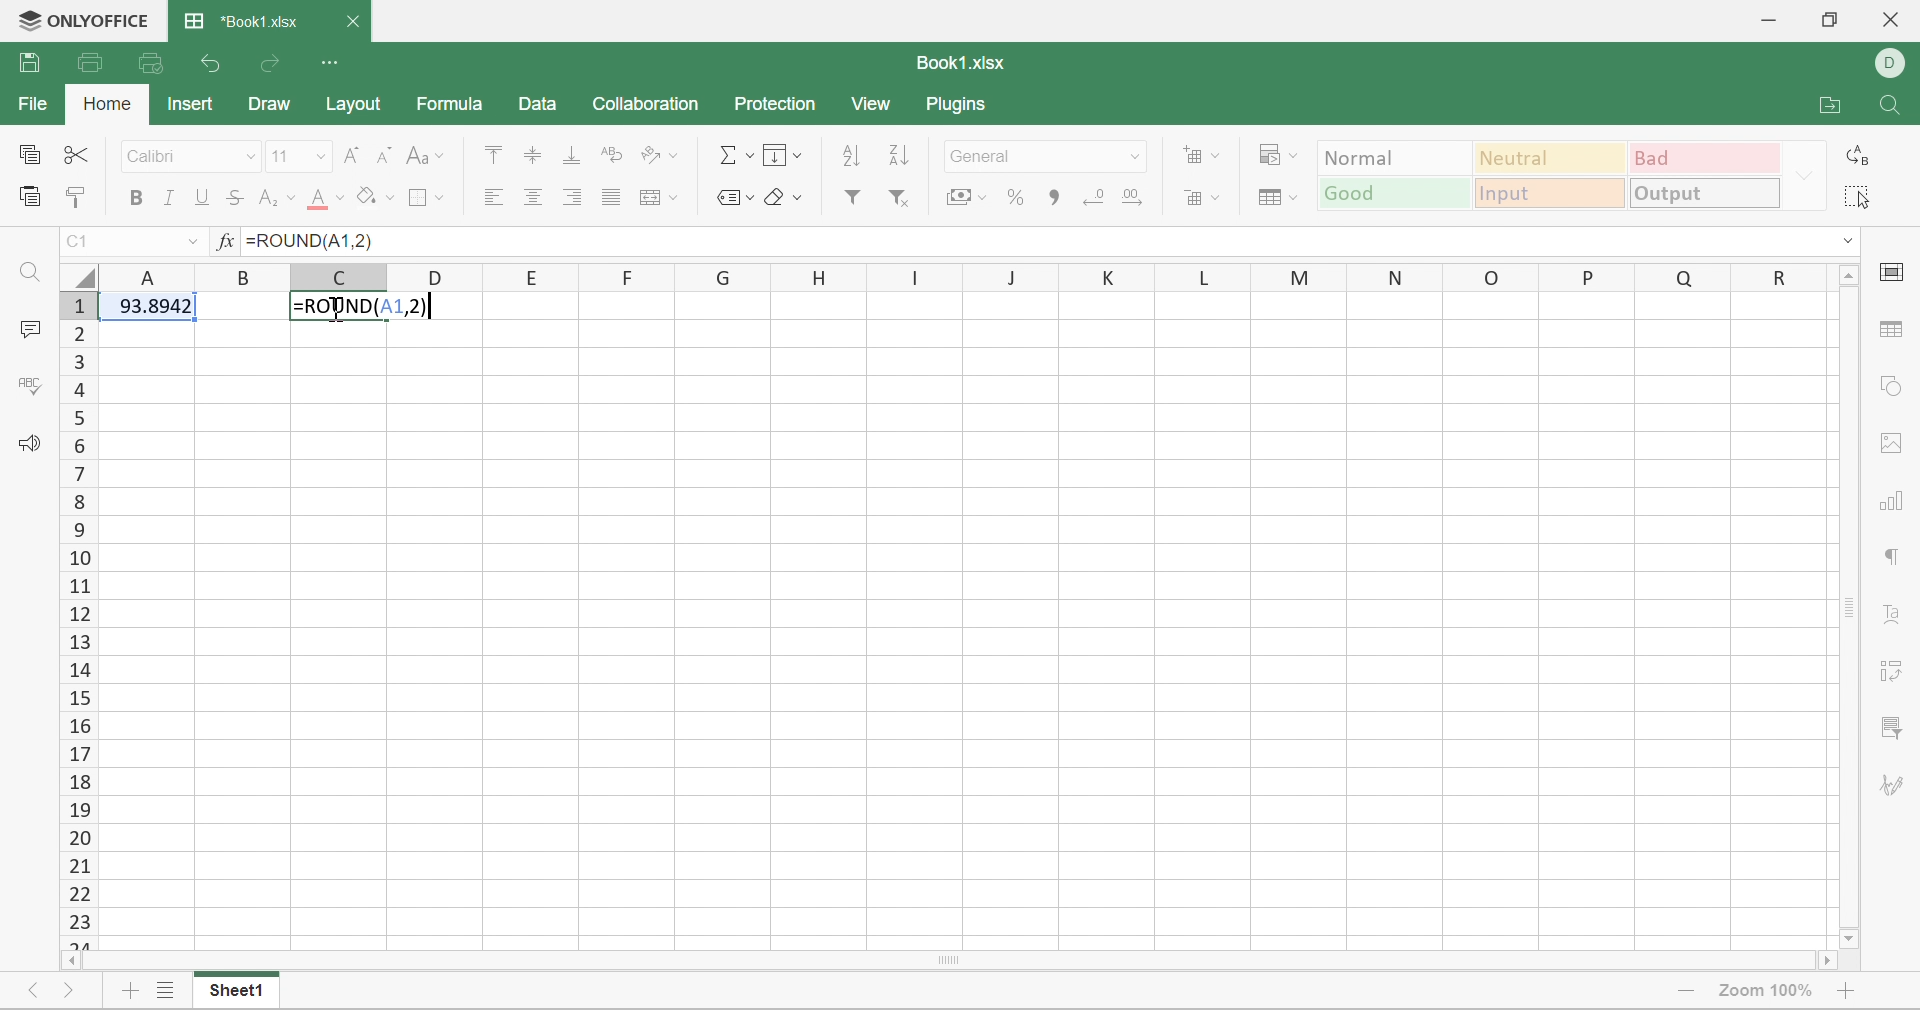  Describe the element at coordinates (874, 105) in the screenshot. I see `View` at that location.